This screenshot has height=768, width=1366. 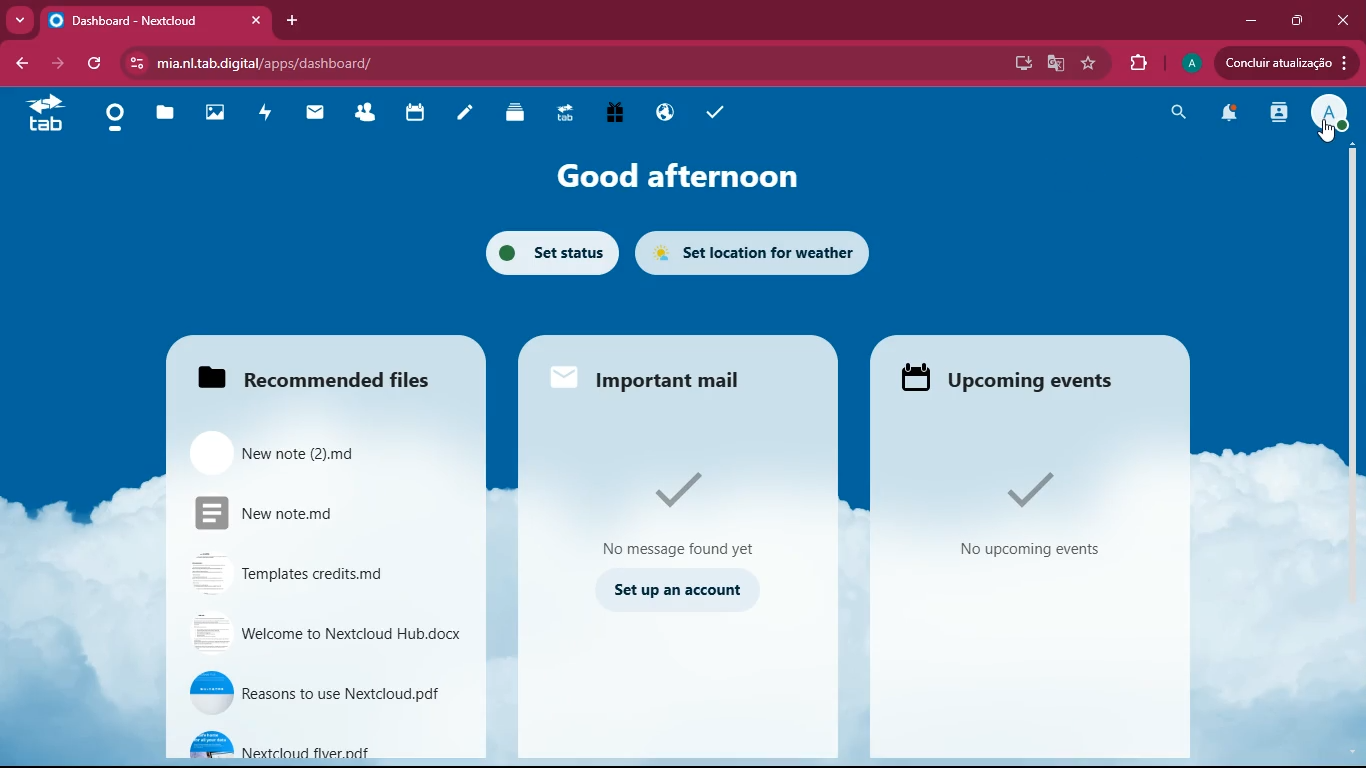 What do you see at coordinates (312, 116) in the screenshot?
I see `mail` at bounding box center [312, 116].